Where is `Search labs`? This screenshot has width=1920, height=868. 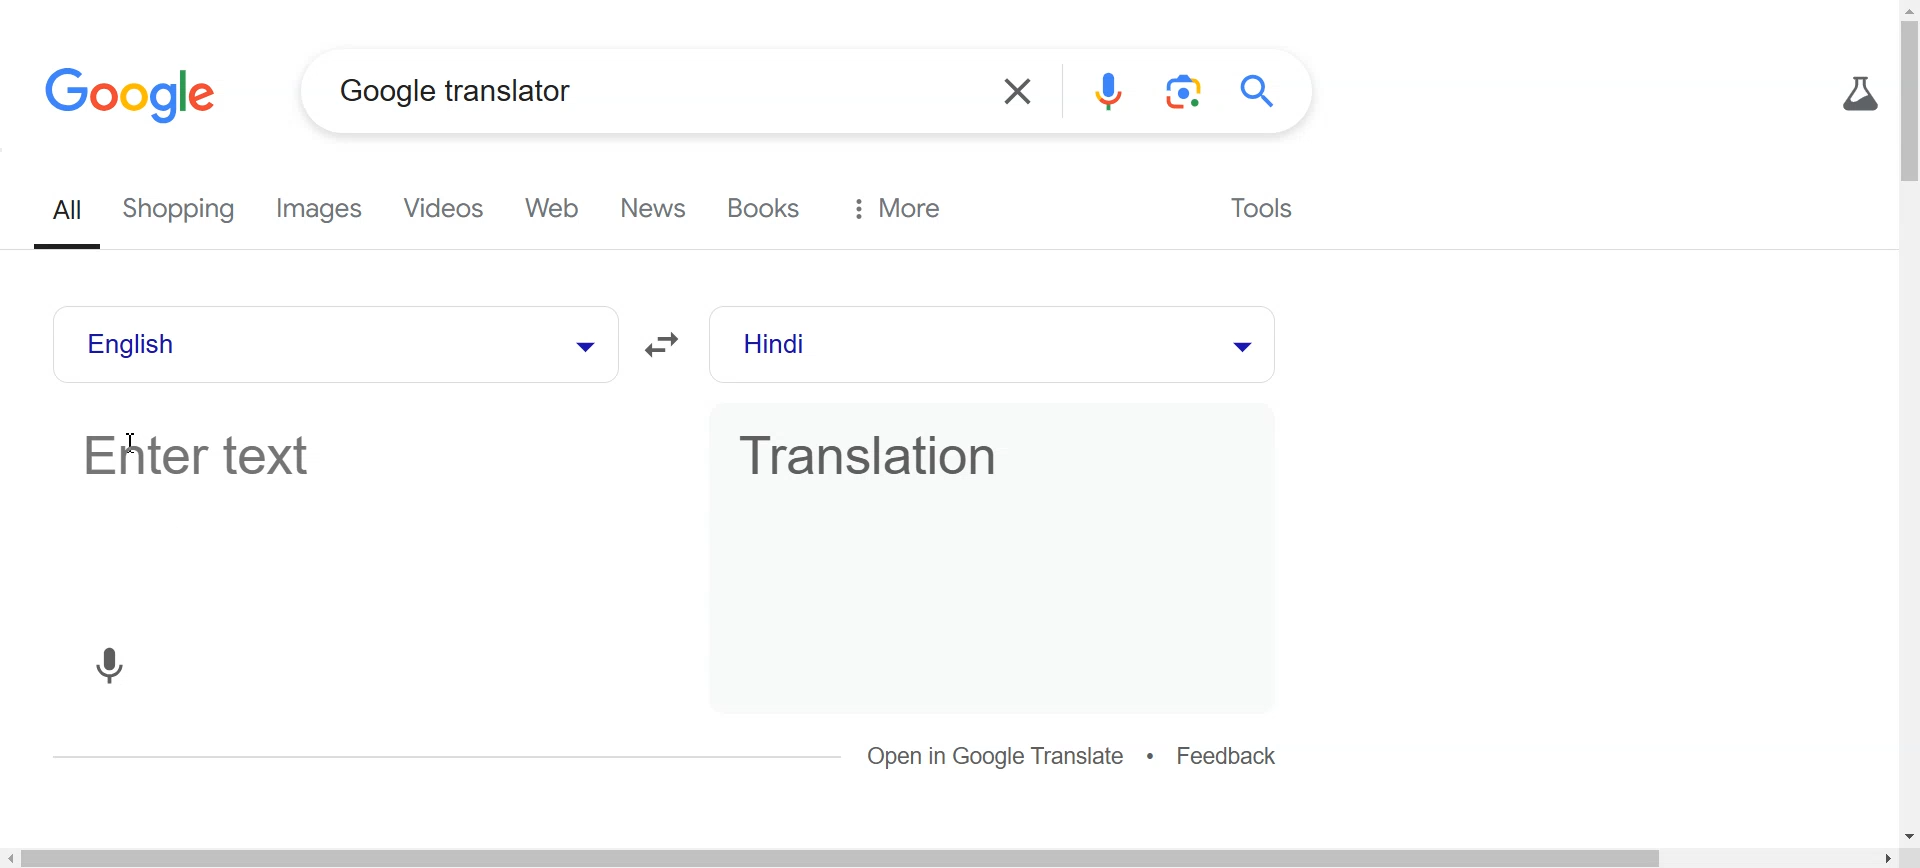 Search labs is located at coordinates (1856, 94).